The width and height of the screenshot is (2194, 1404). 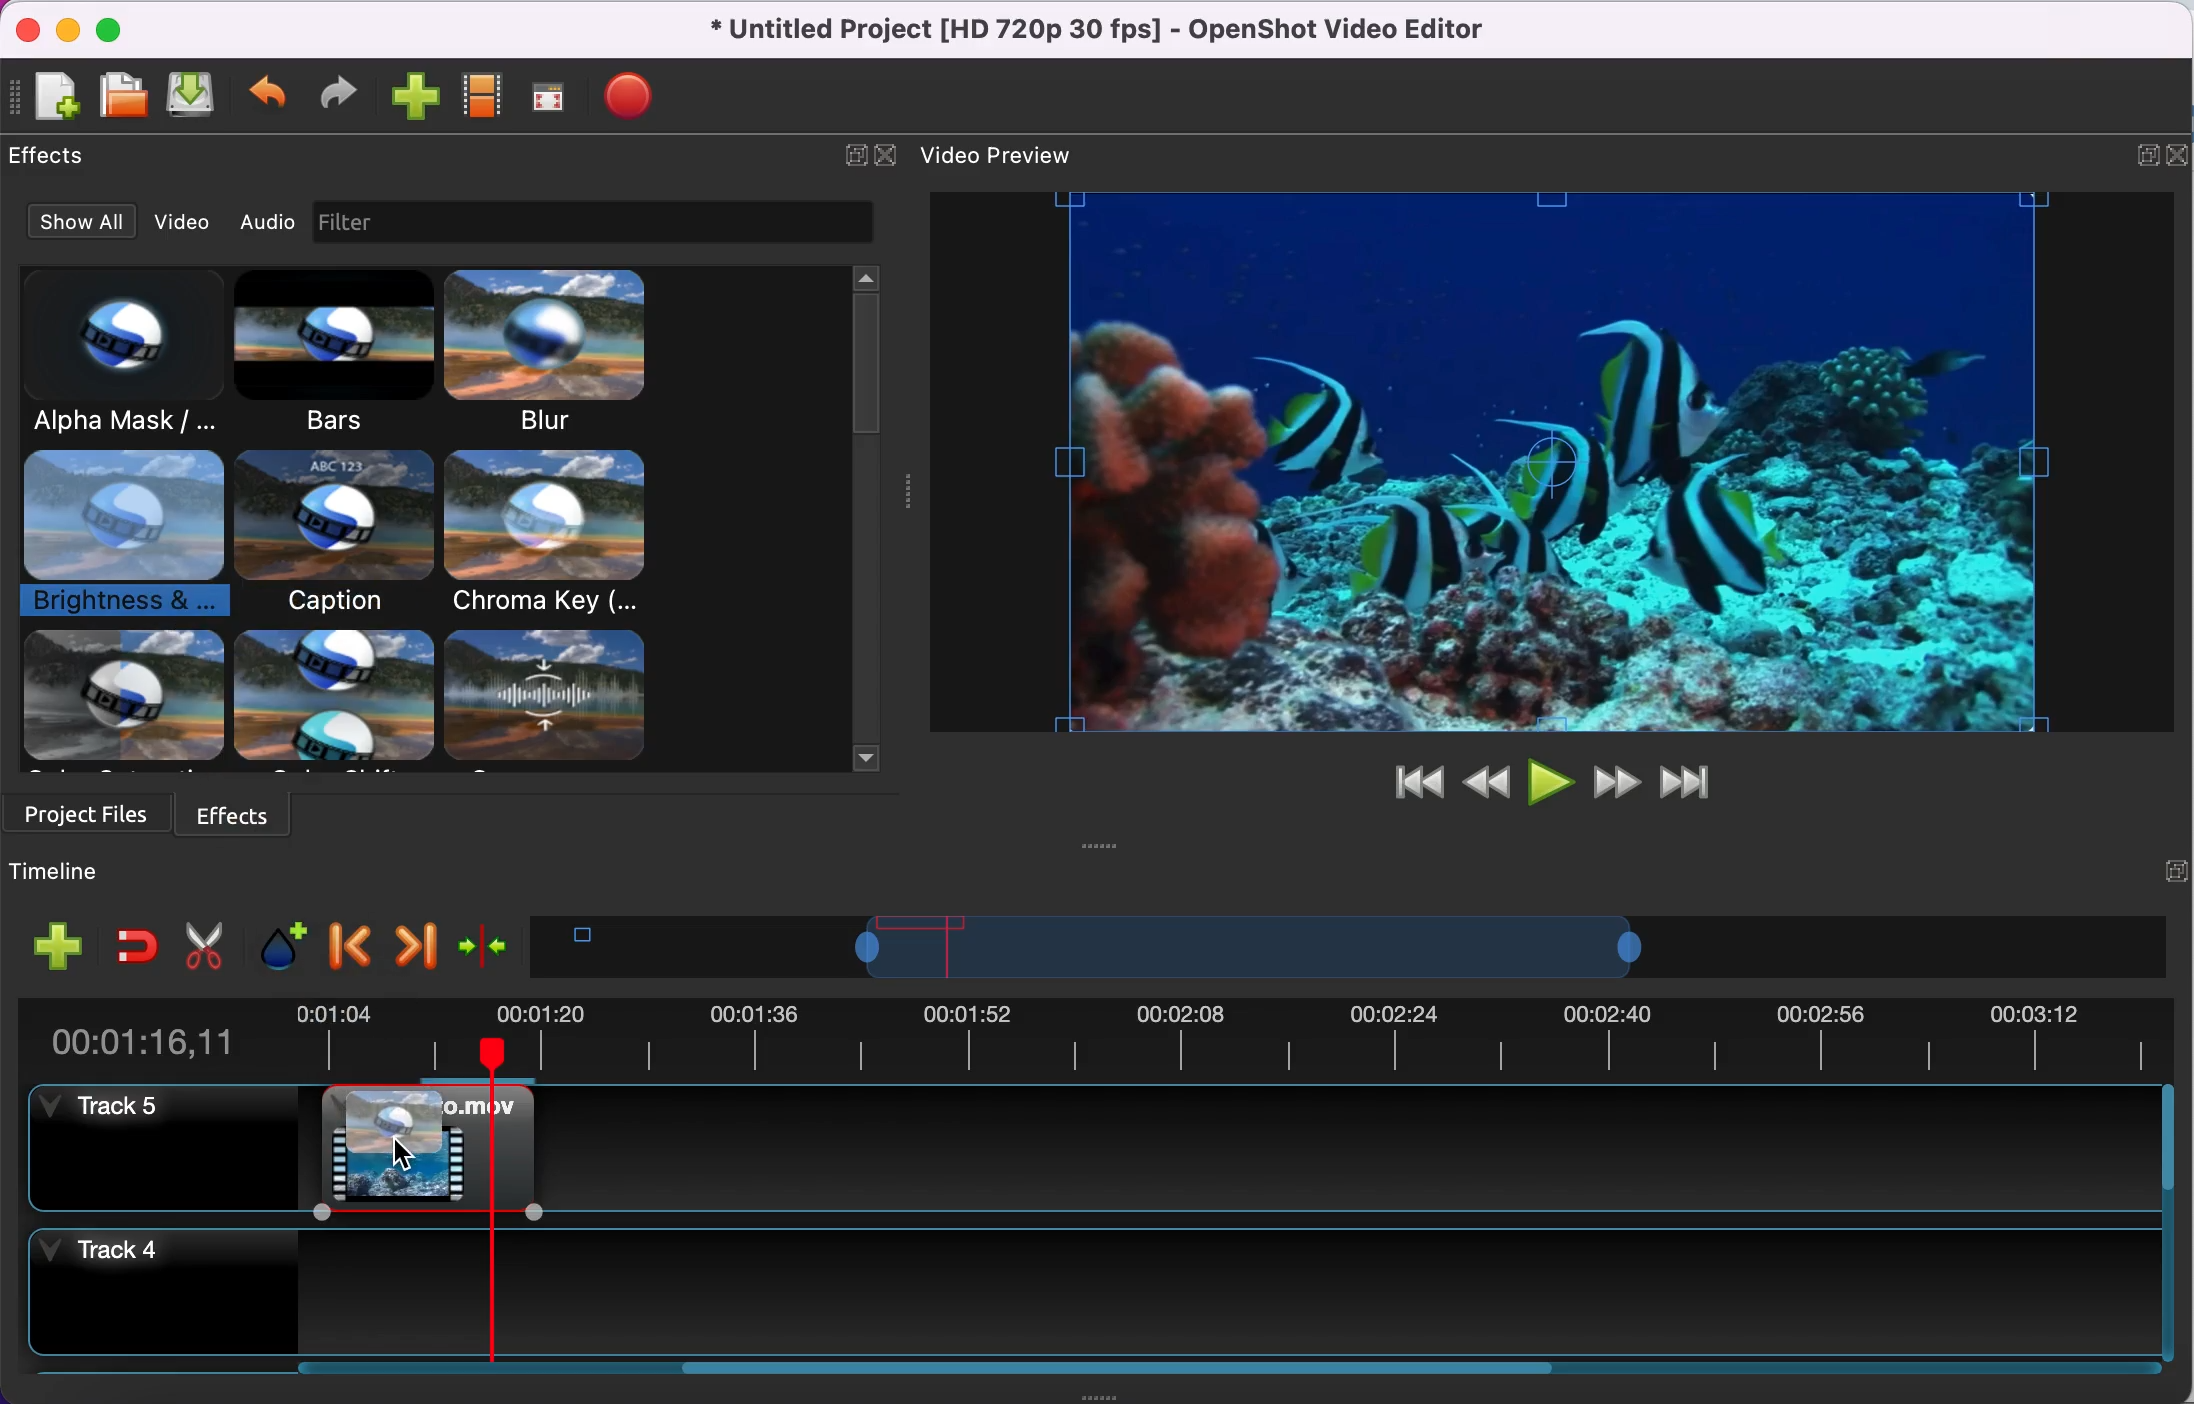 I want to click on cursor, so click(x=405, y=1154).